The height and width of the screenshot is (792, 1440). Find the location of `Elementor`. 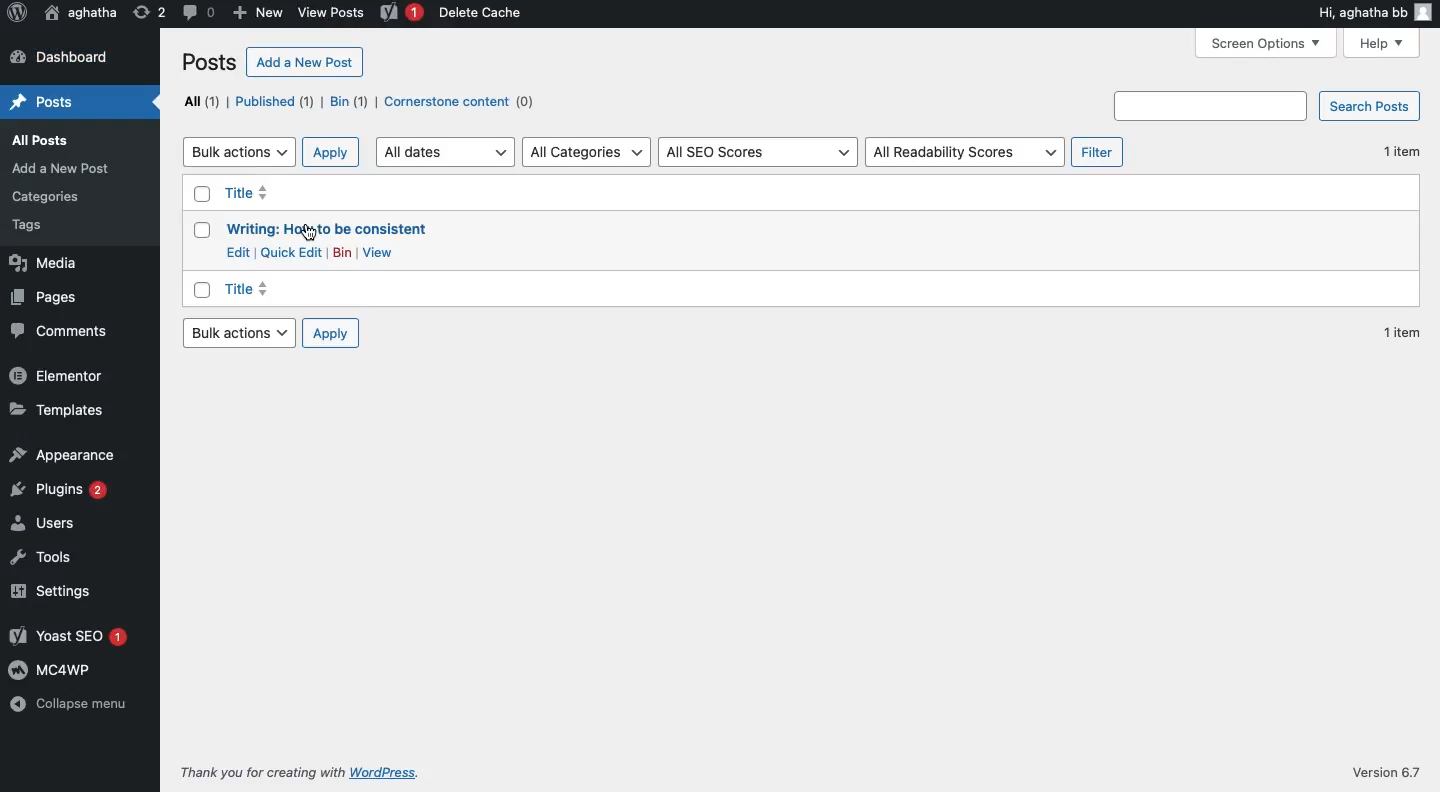

Elementor is located at coordinates (55, 375).